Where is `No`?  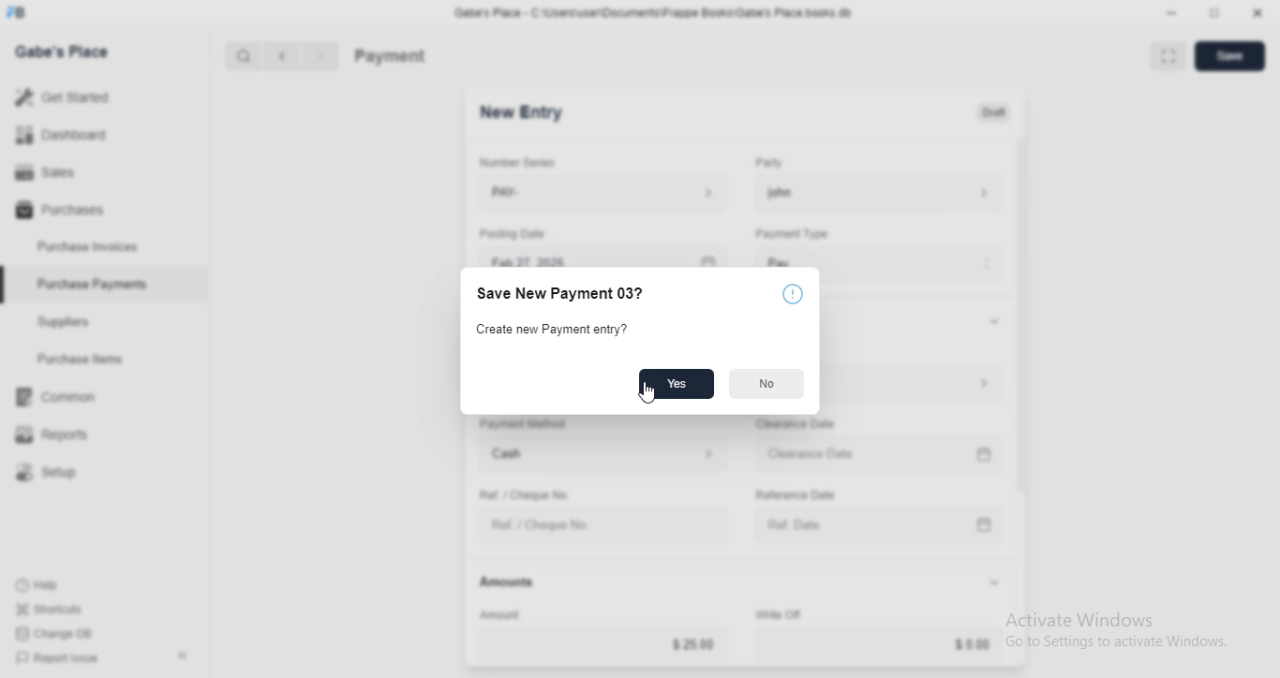 No is located at coordinates (768, 382).